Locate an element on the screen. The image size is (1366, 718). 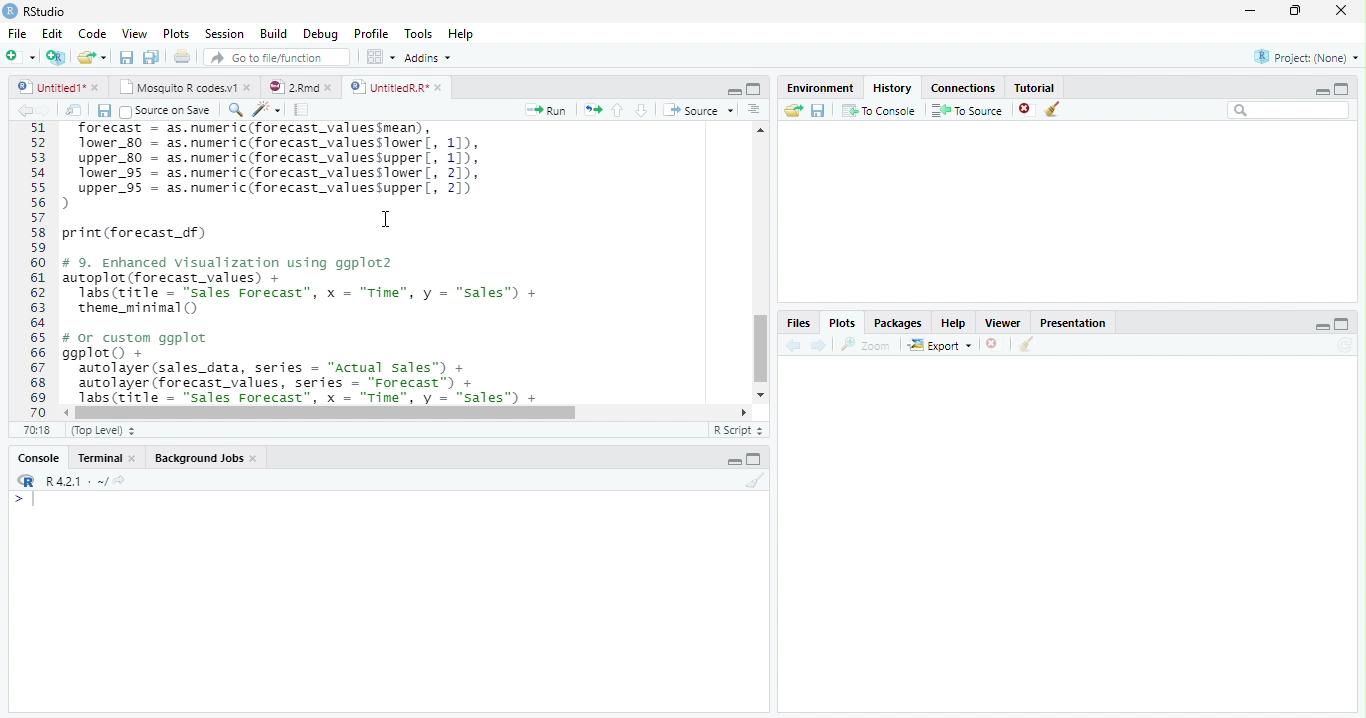
Clean is located at coordinates (1026, 345).